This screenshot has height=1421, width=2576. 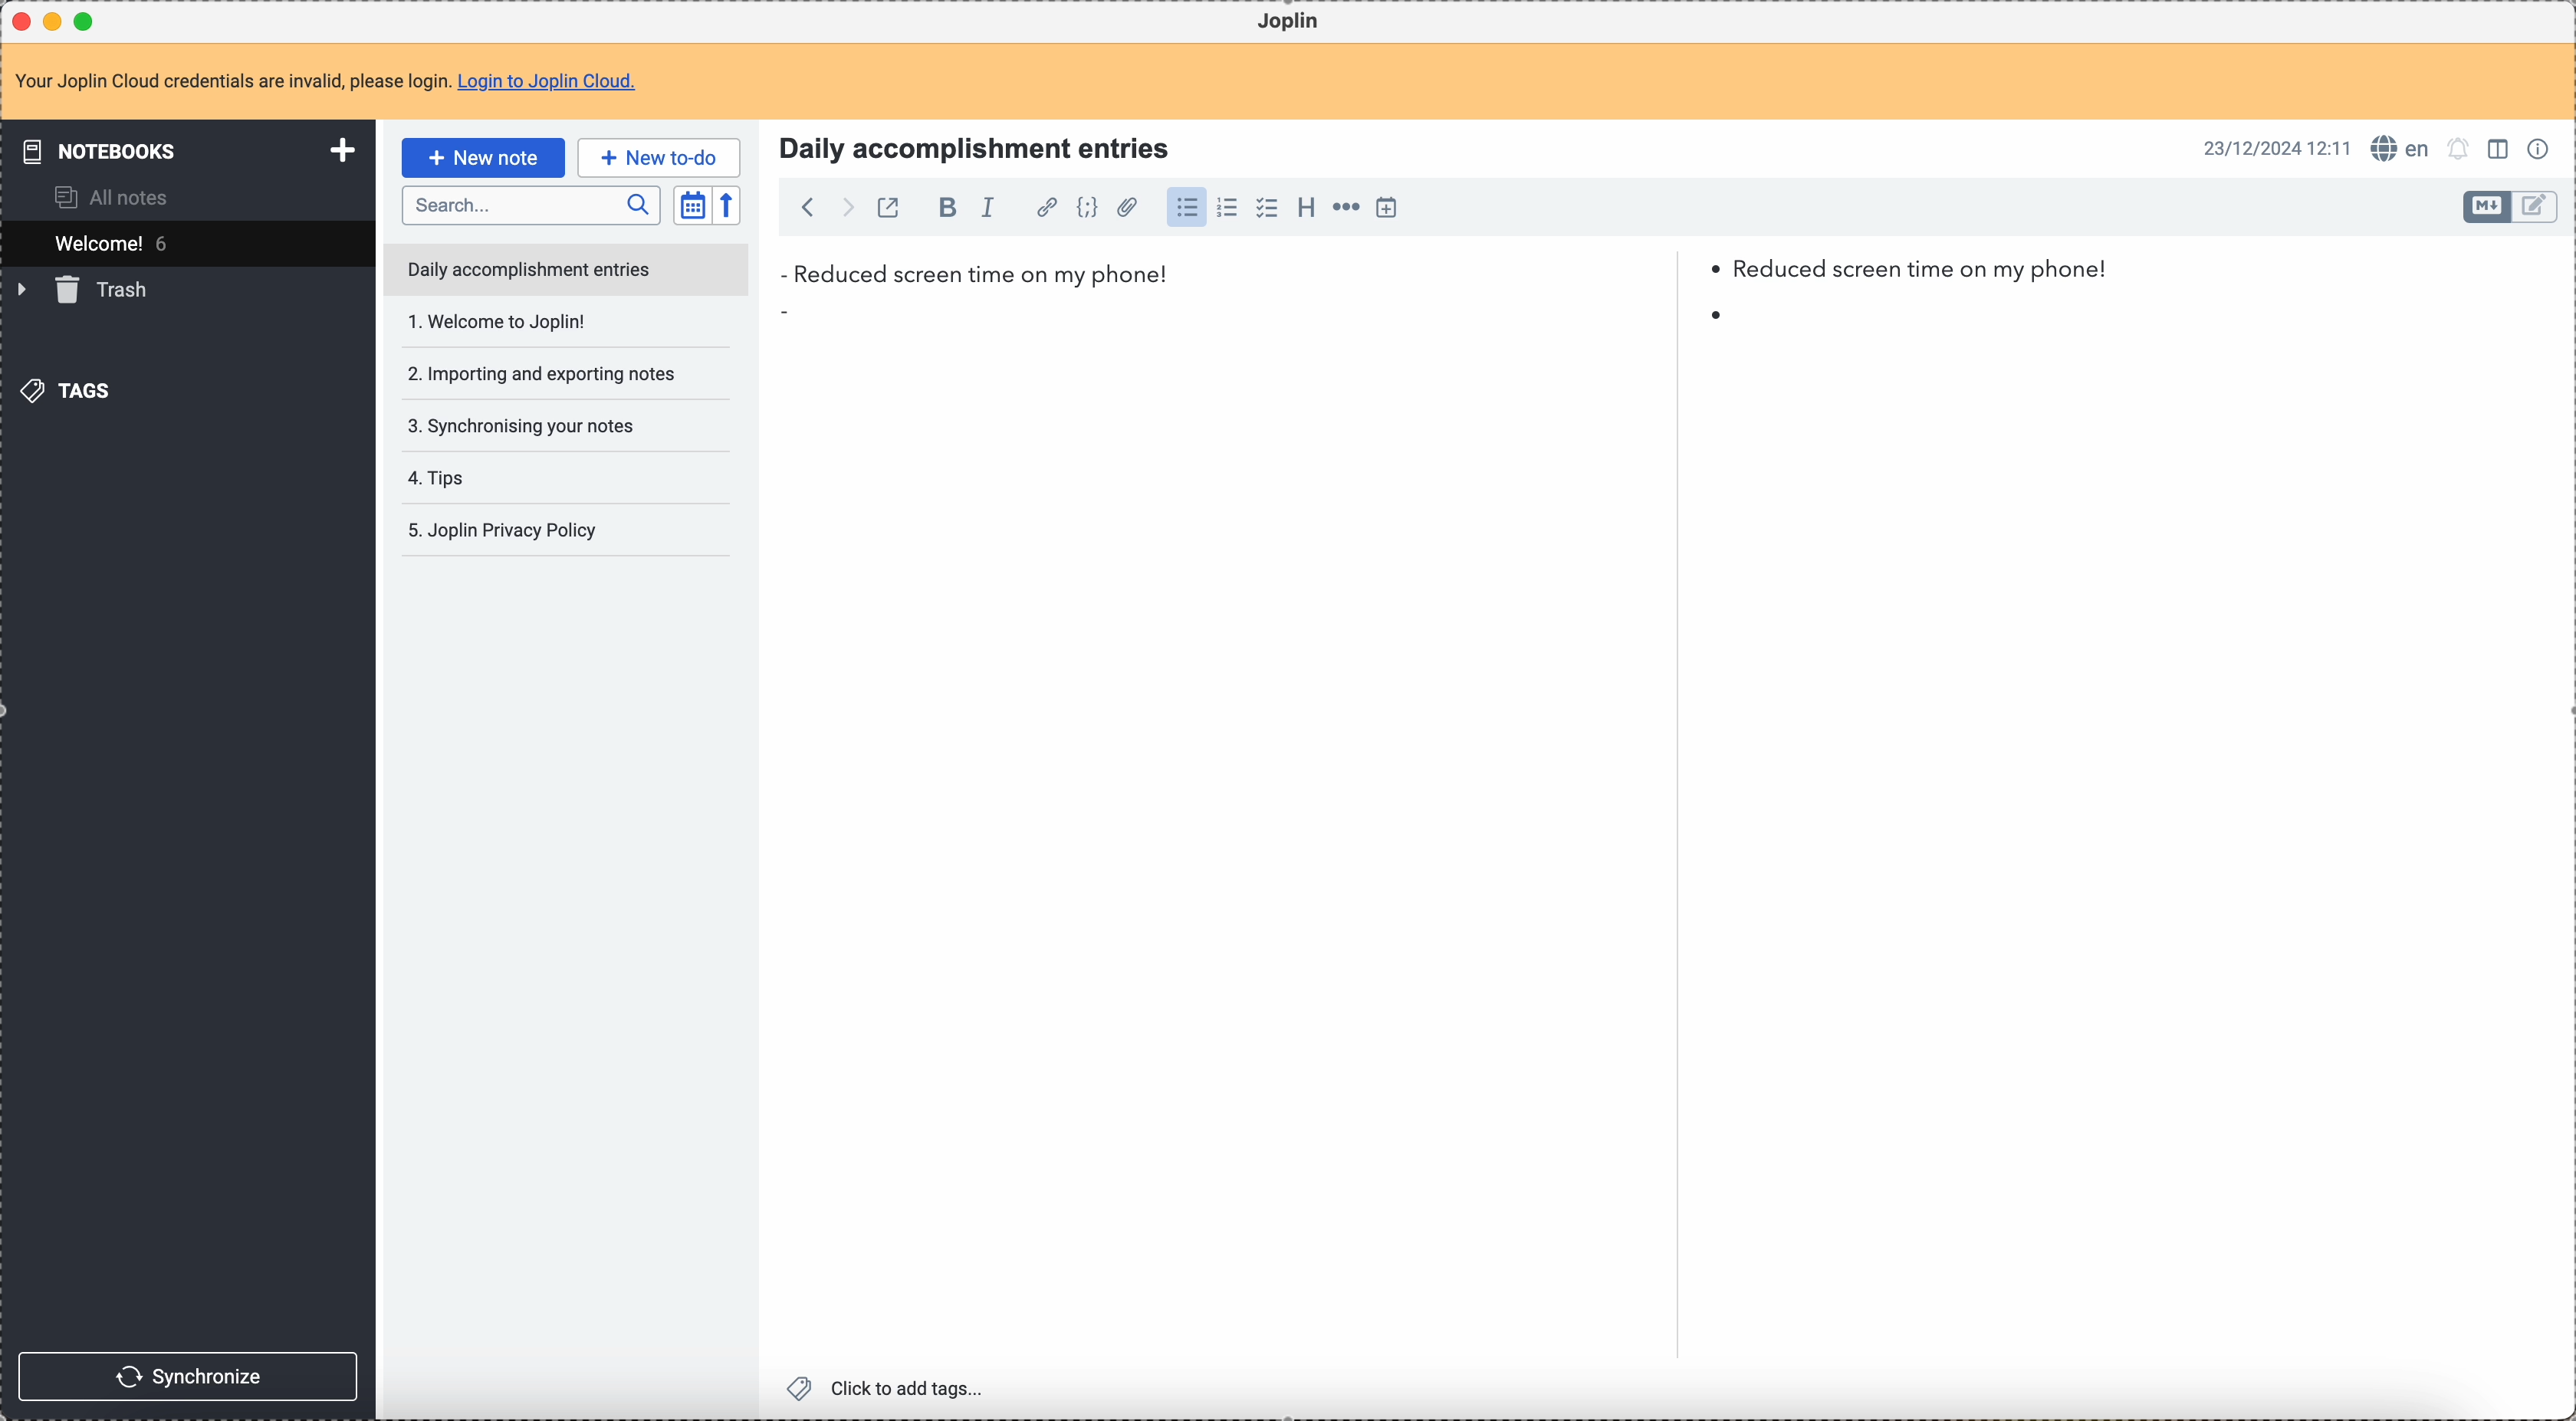 I want to click on insert time, so click(x=1386, y=208).